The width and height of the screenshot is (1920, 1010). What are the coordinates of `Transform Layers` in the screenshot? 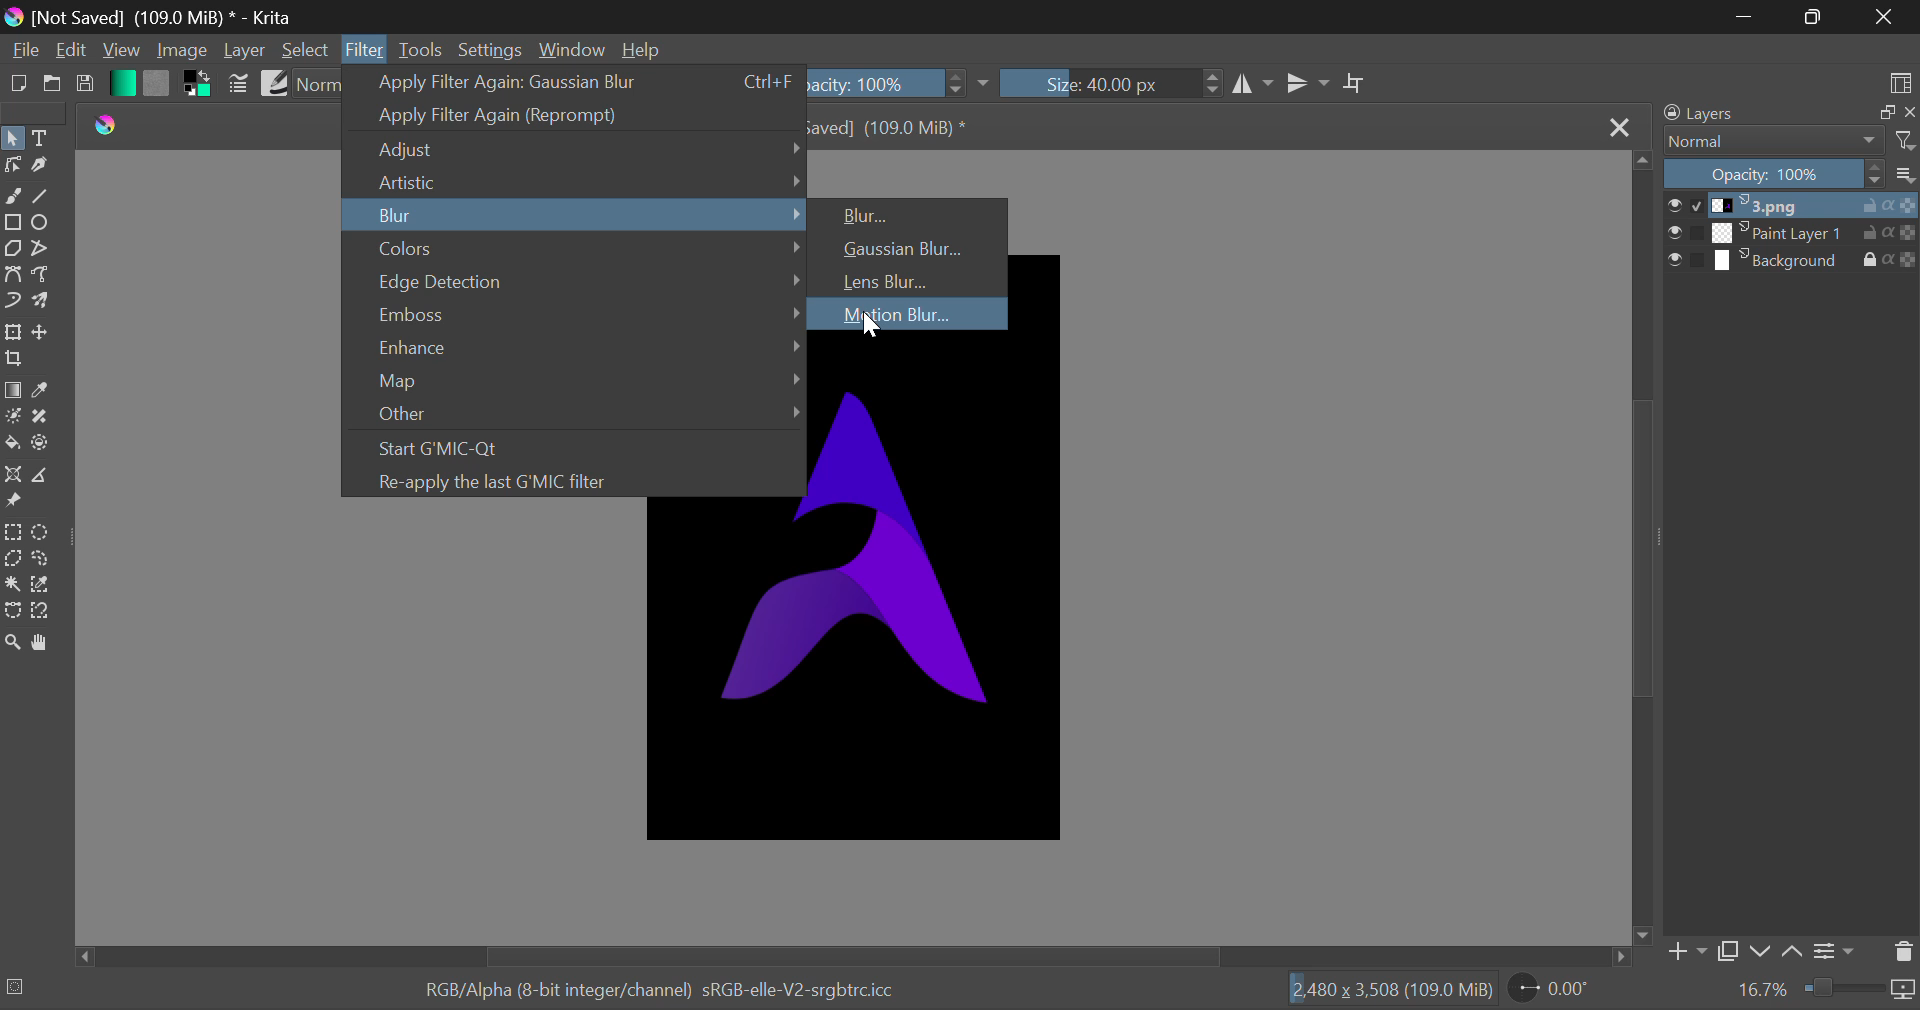 It's located at (13, 333).